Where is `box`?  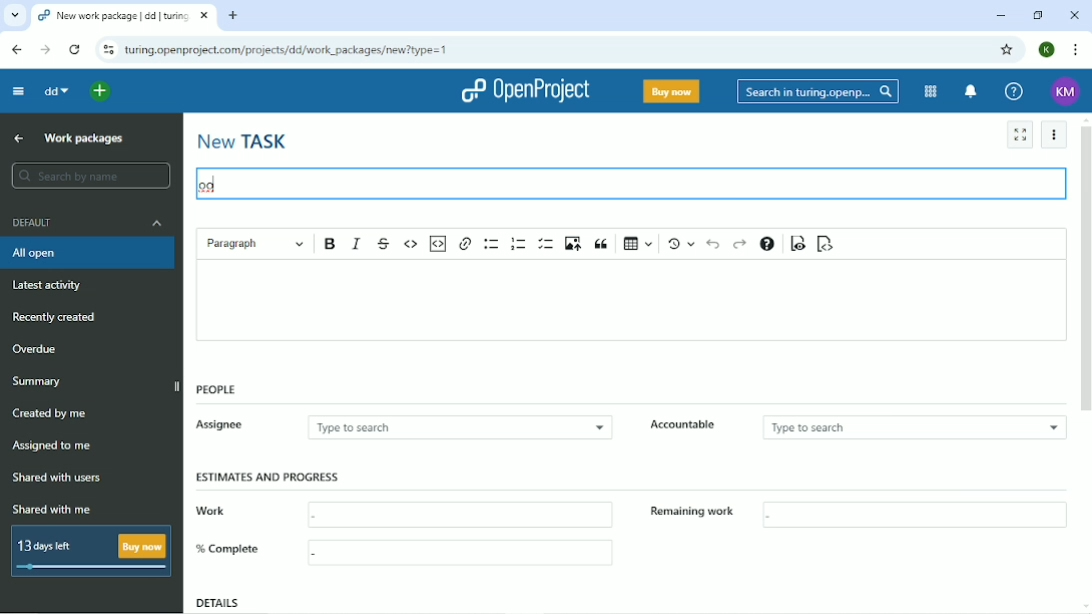
box is located at coordinates (455, 511).